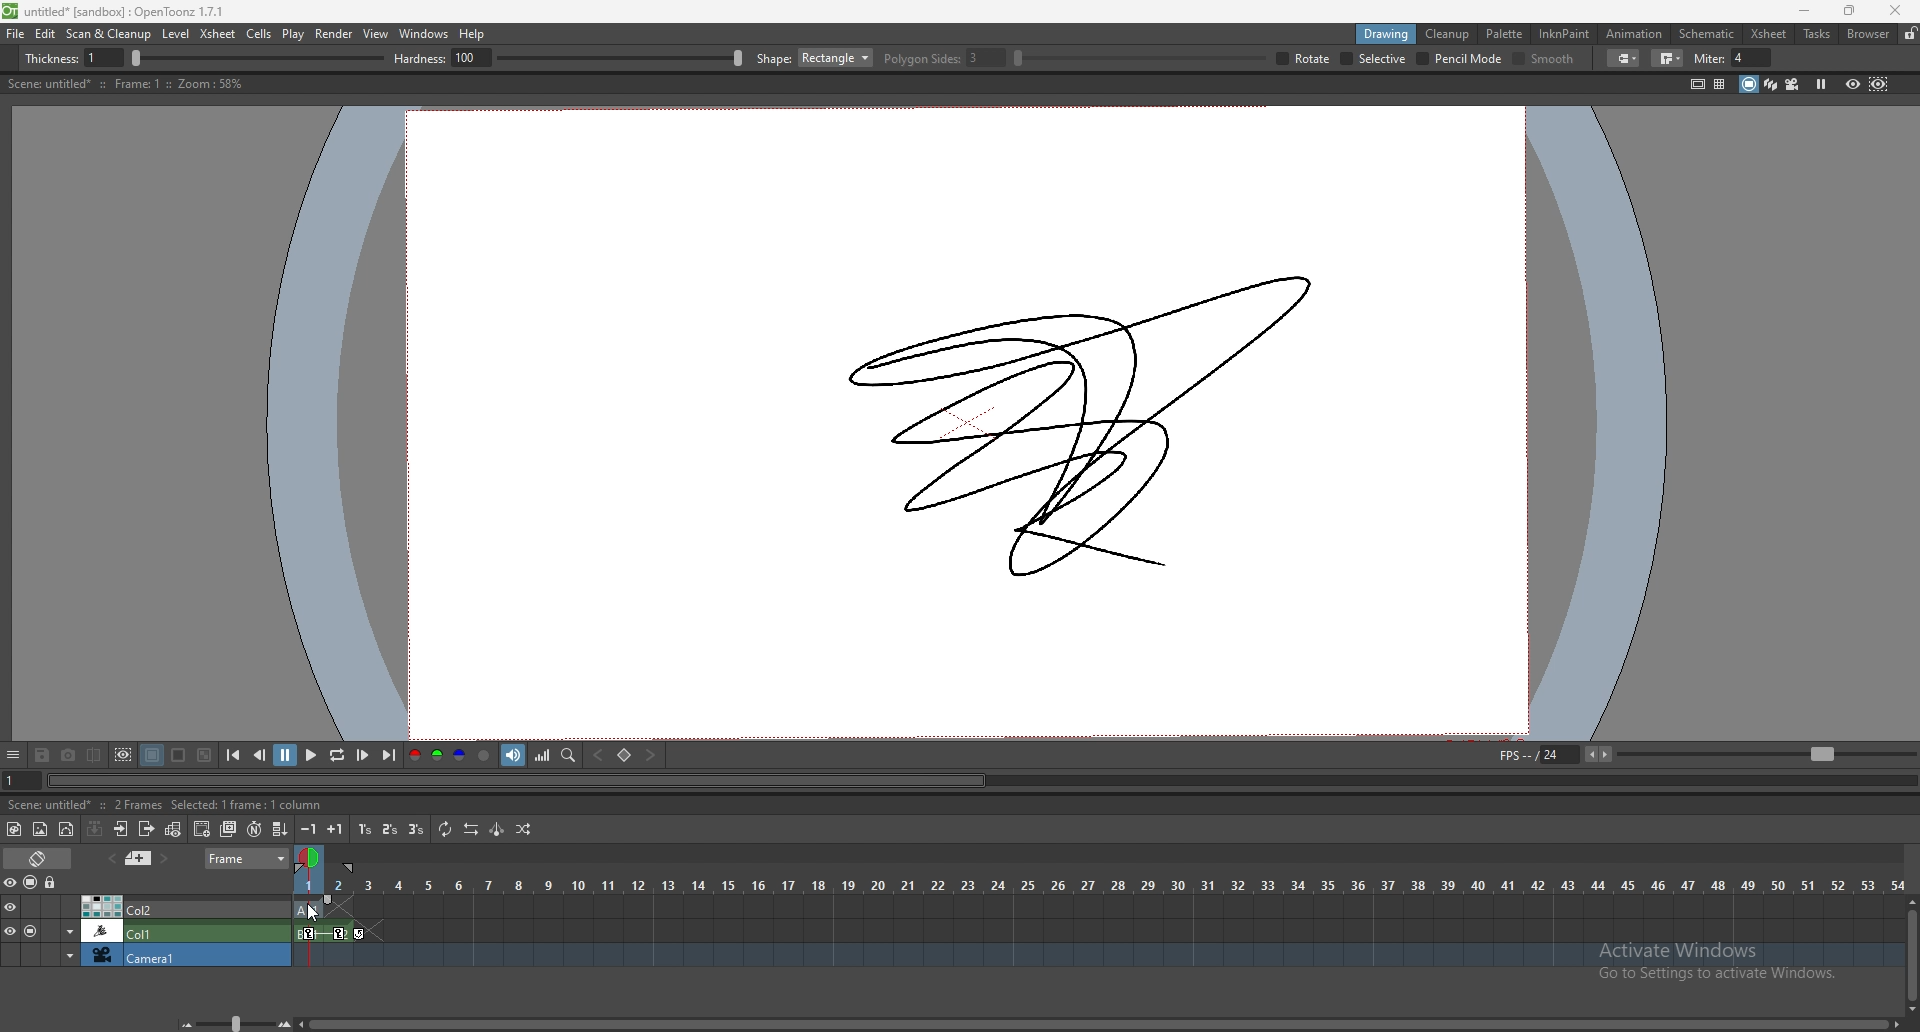 The height and width of the screenshot is (1032, 1920). What do you see at coordinates (1098, 932) in the screenshot?
I see `timeline` at bounding box center [1098, 932].